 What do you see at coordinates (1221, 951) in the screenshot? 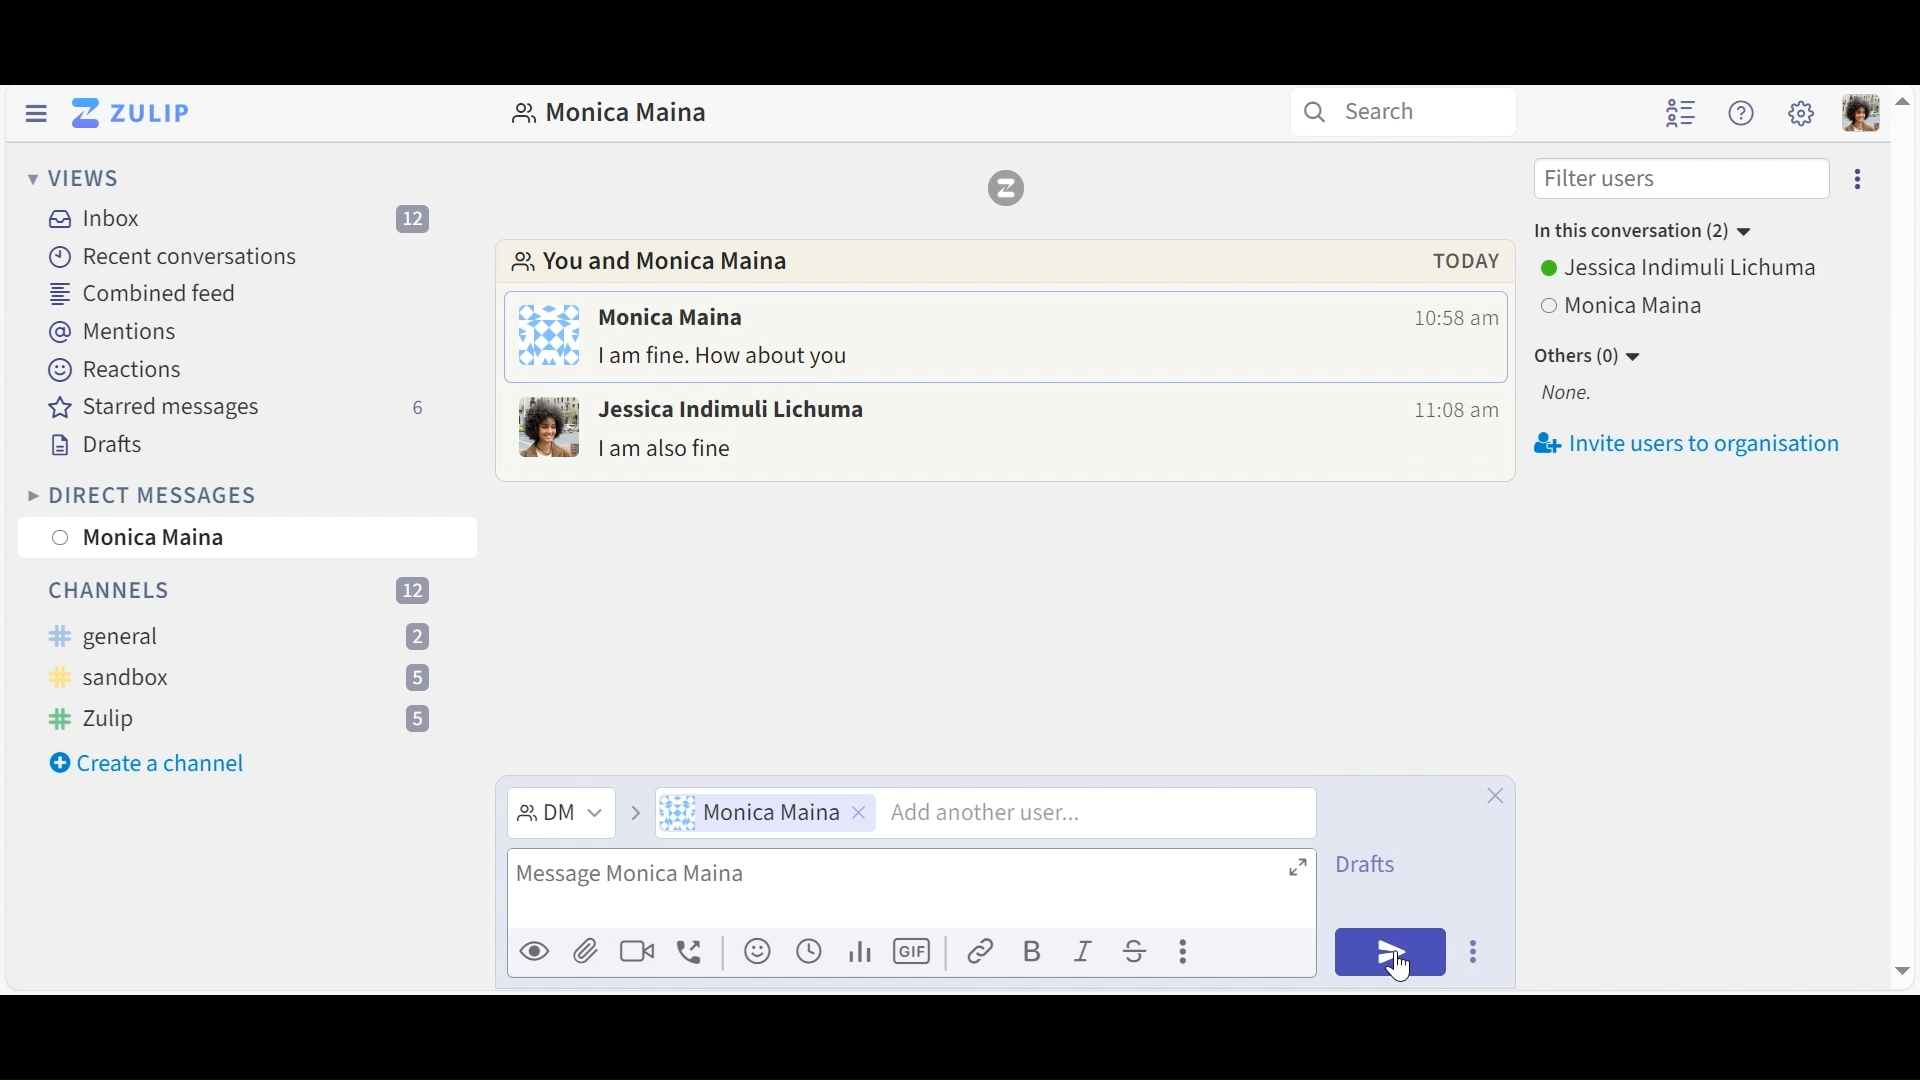
I see `compose actions` at bounding box center [1221, 951].